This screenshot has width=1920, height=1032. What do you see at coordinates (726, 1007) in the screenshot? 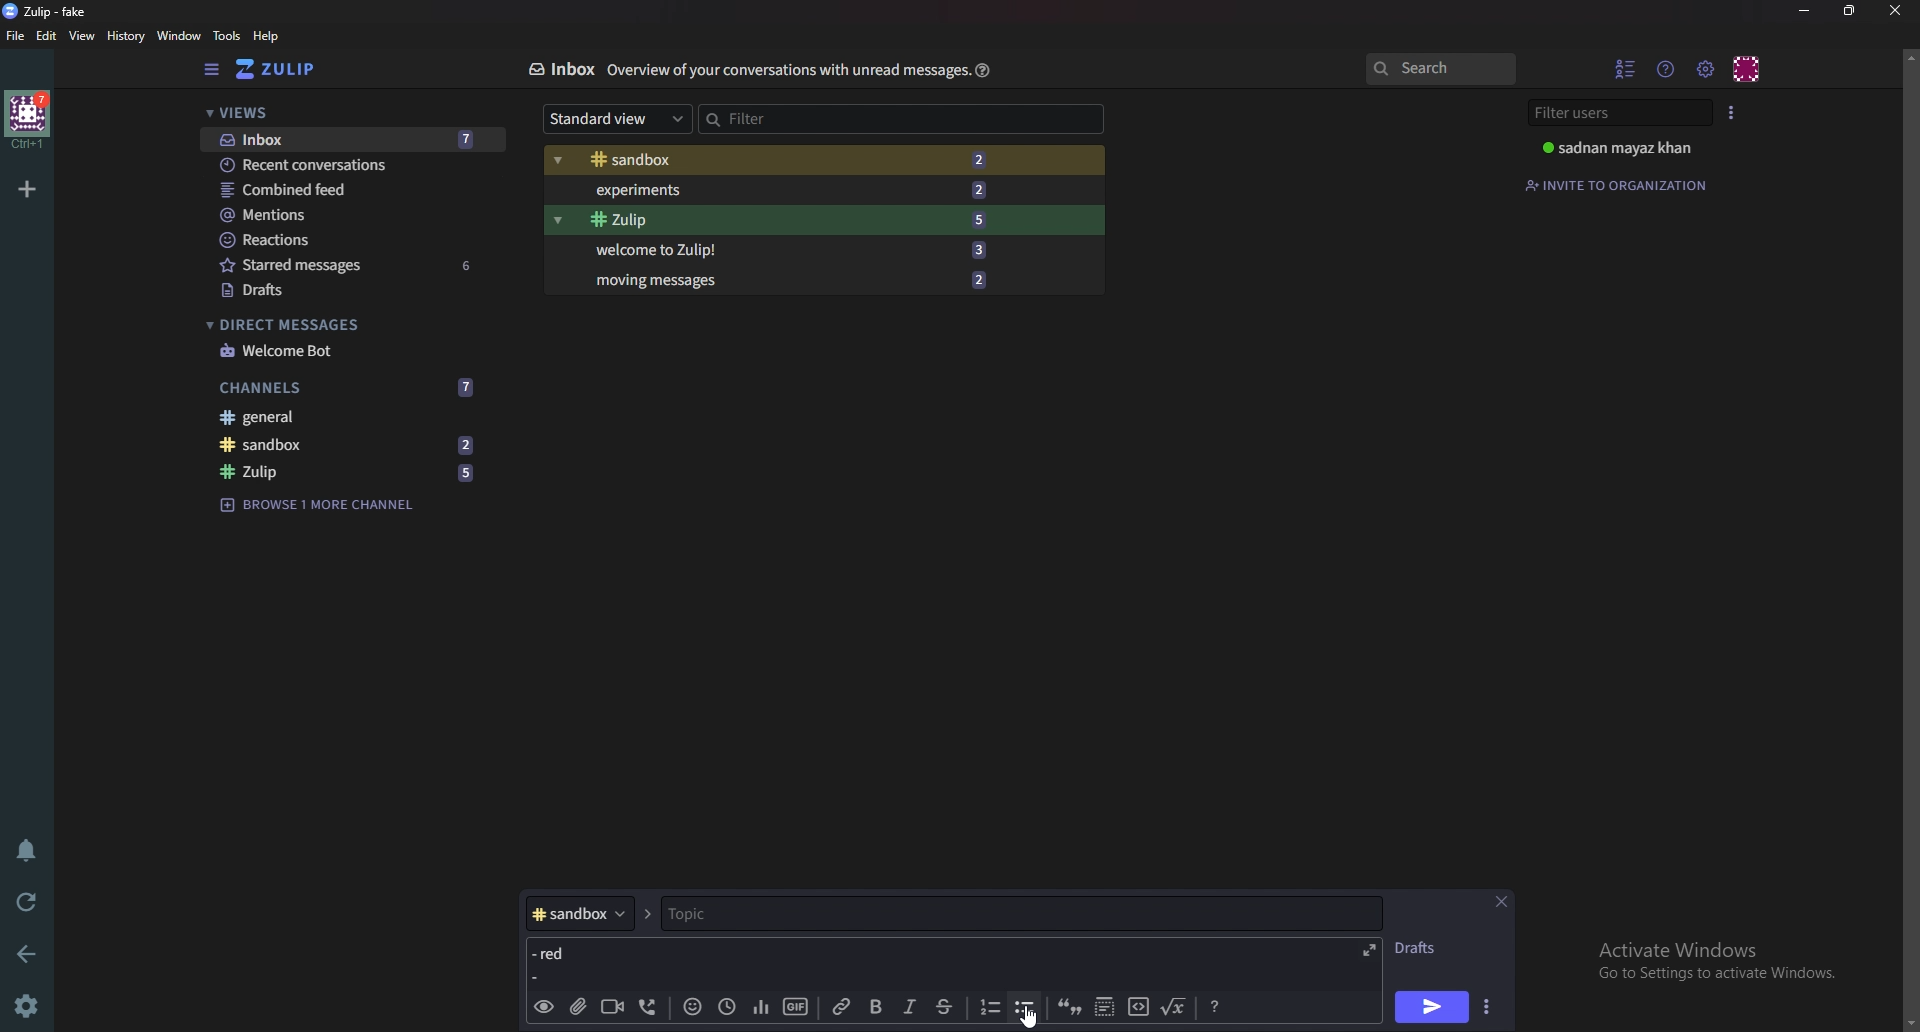
I see `Global time` at bounding box center [726, 1007].